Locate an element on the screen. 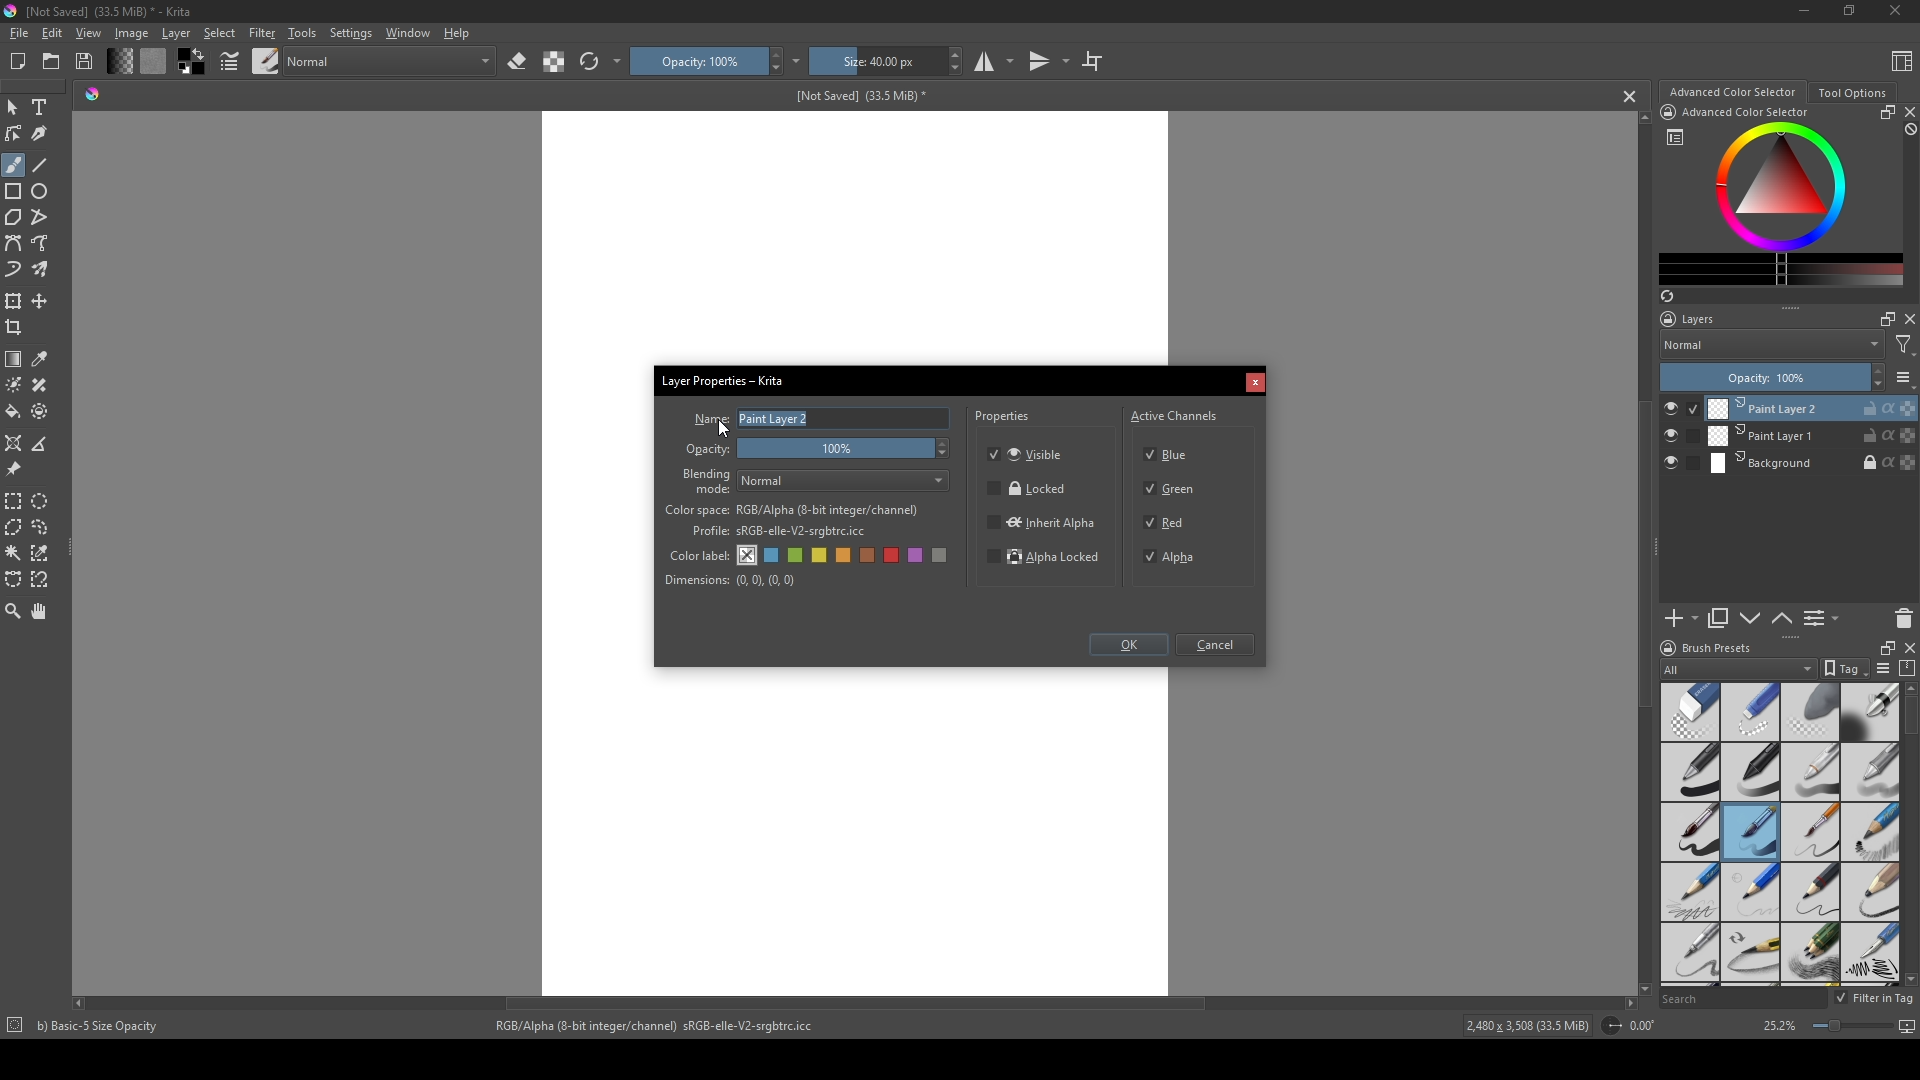  Profile: sRGB-elle-V2-srgbtrc.icc is located at coordinates (779, 532).